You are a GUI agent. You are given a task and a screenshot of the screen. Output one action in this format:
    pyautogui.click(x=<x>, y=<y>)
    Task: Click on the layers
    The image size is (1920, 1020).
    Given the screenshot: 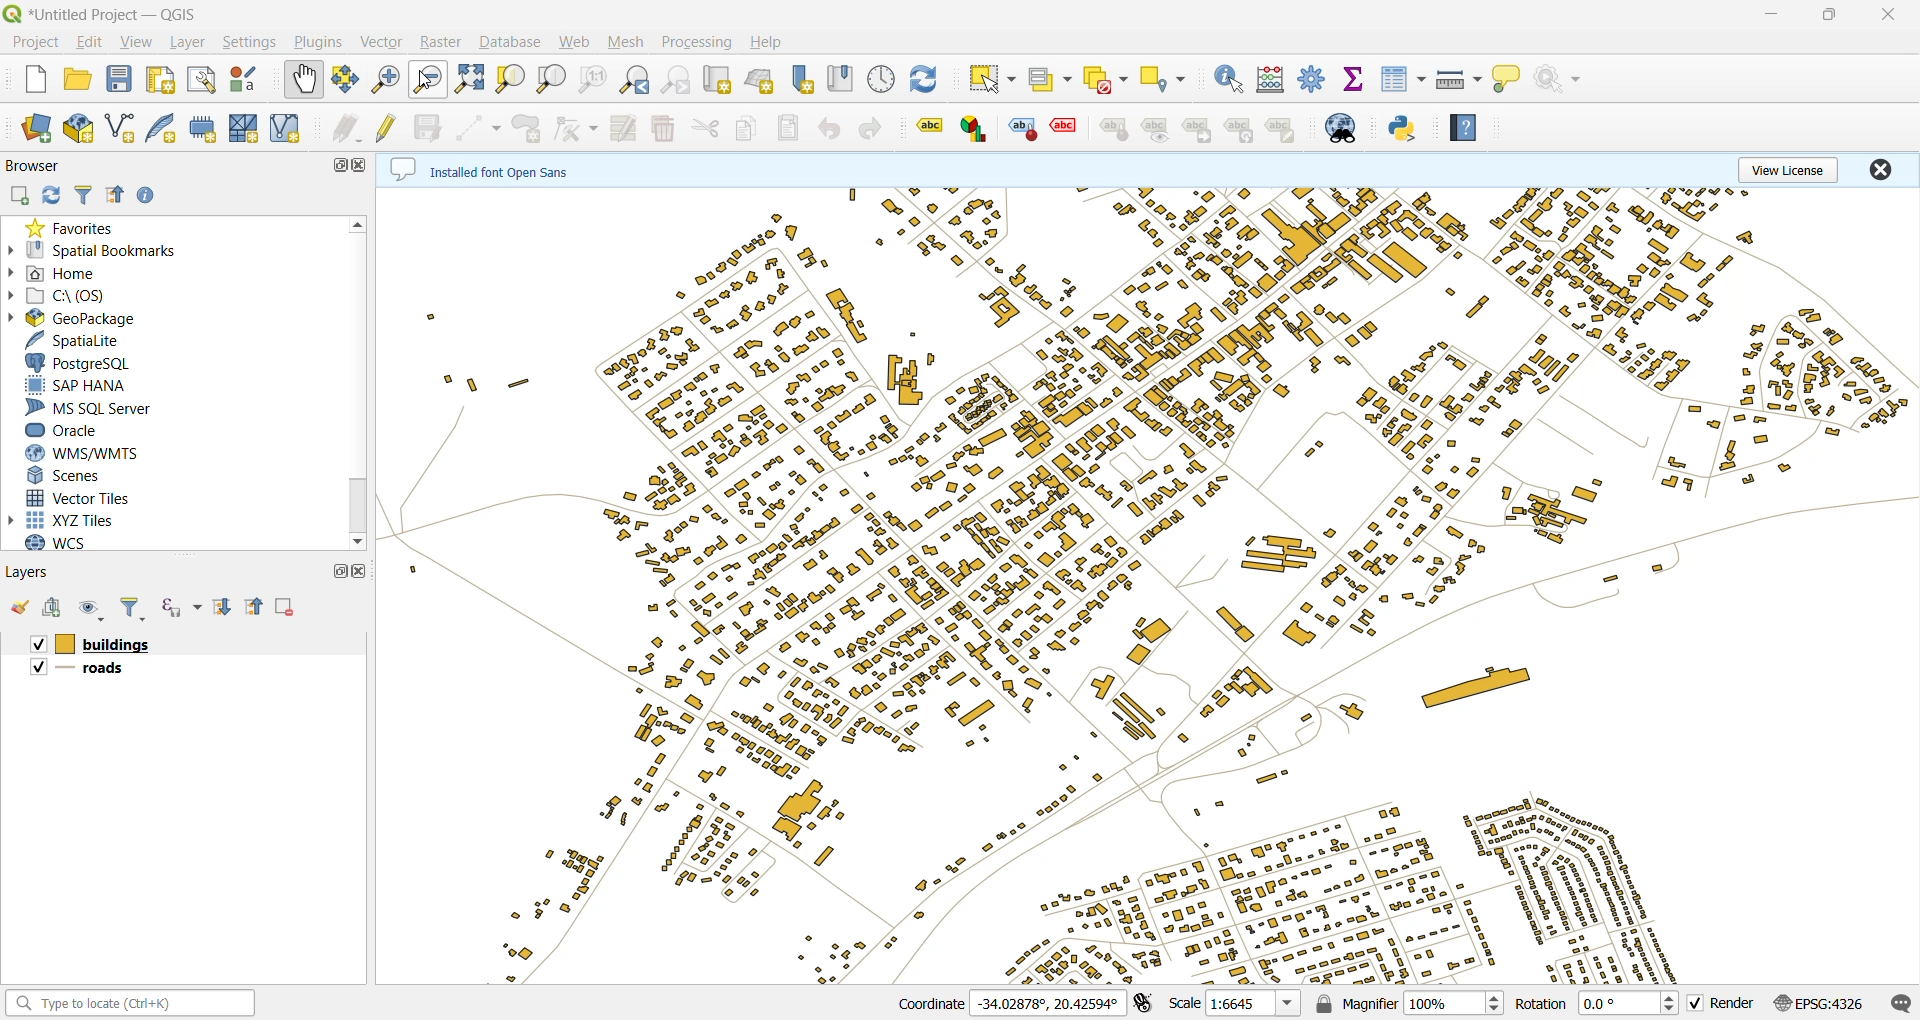 What is the action you would take?
    pyautogui.click(x=35, y=574)
    